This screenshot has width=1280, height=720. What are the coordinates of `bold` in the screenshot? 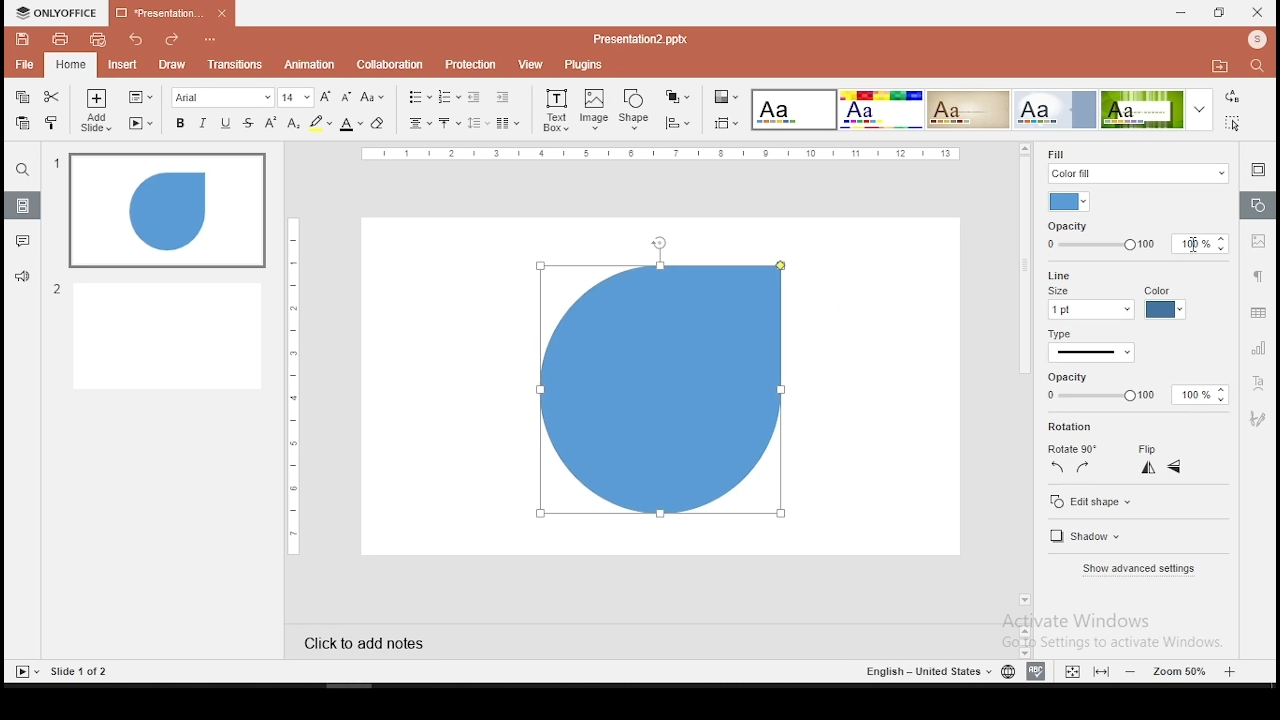 It's located at (179, 122).